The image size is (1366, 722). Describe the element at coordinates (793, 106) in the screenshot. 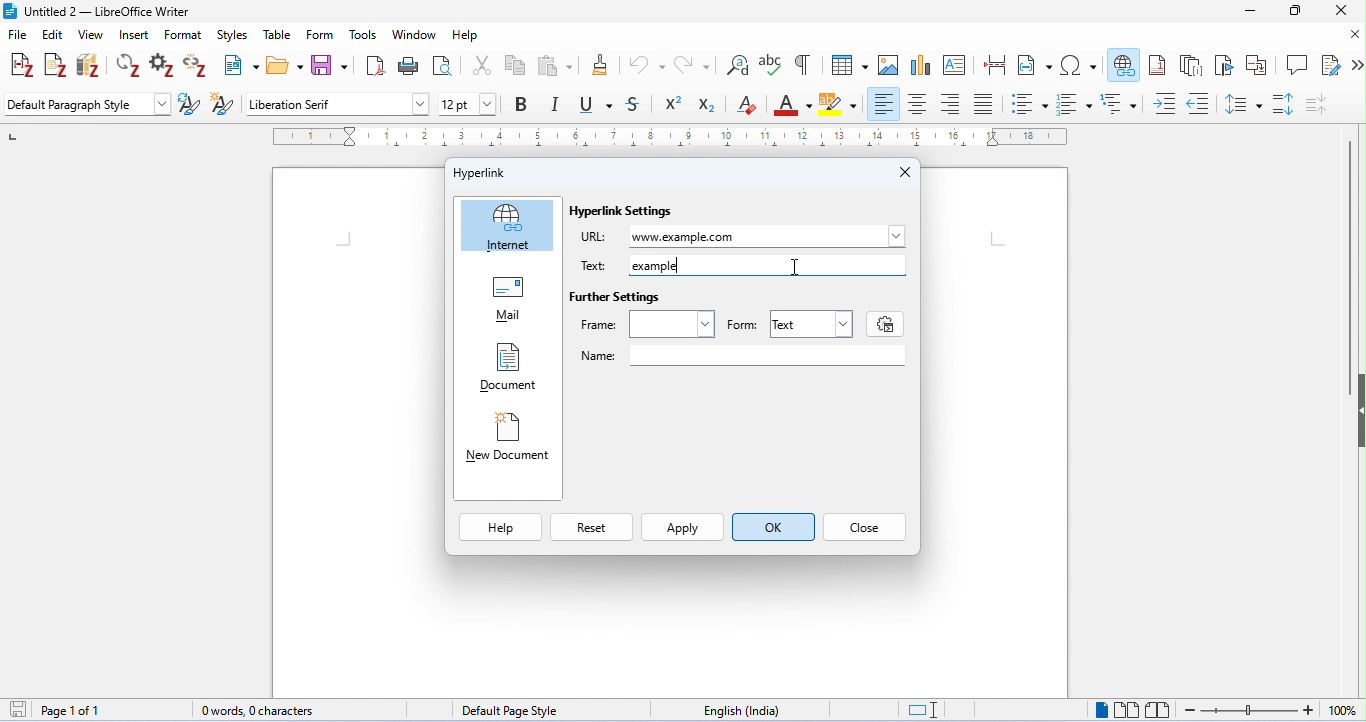

I see `font color` at that location.